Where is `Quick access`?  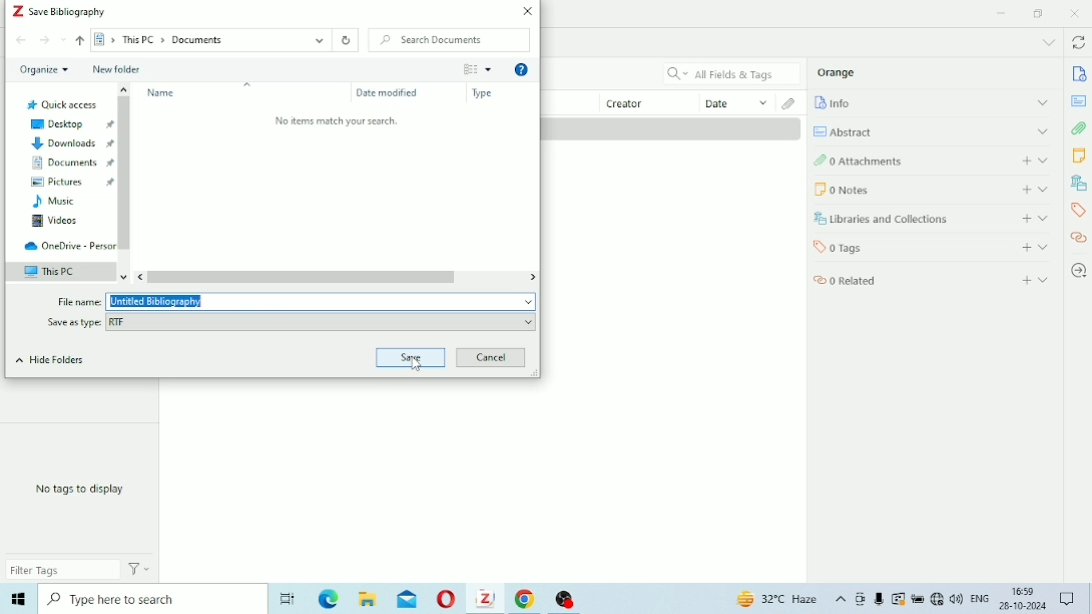
Quick access is located at coordinates (61, 103).